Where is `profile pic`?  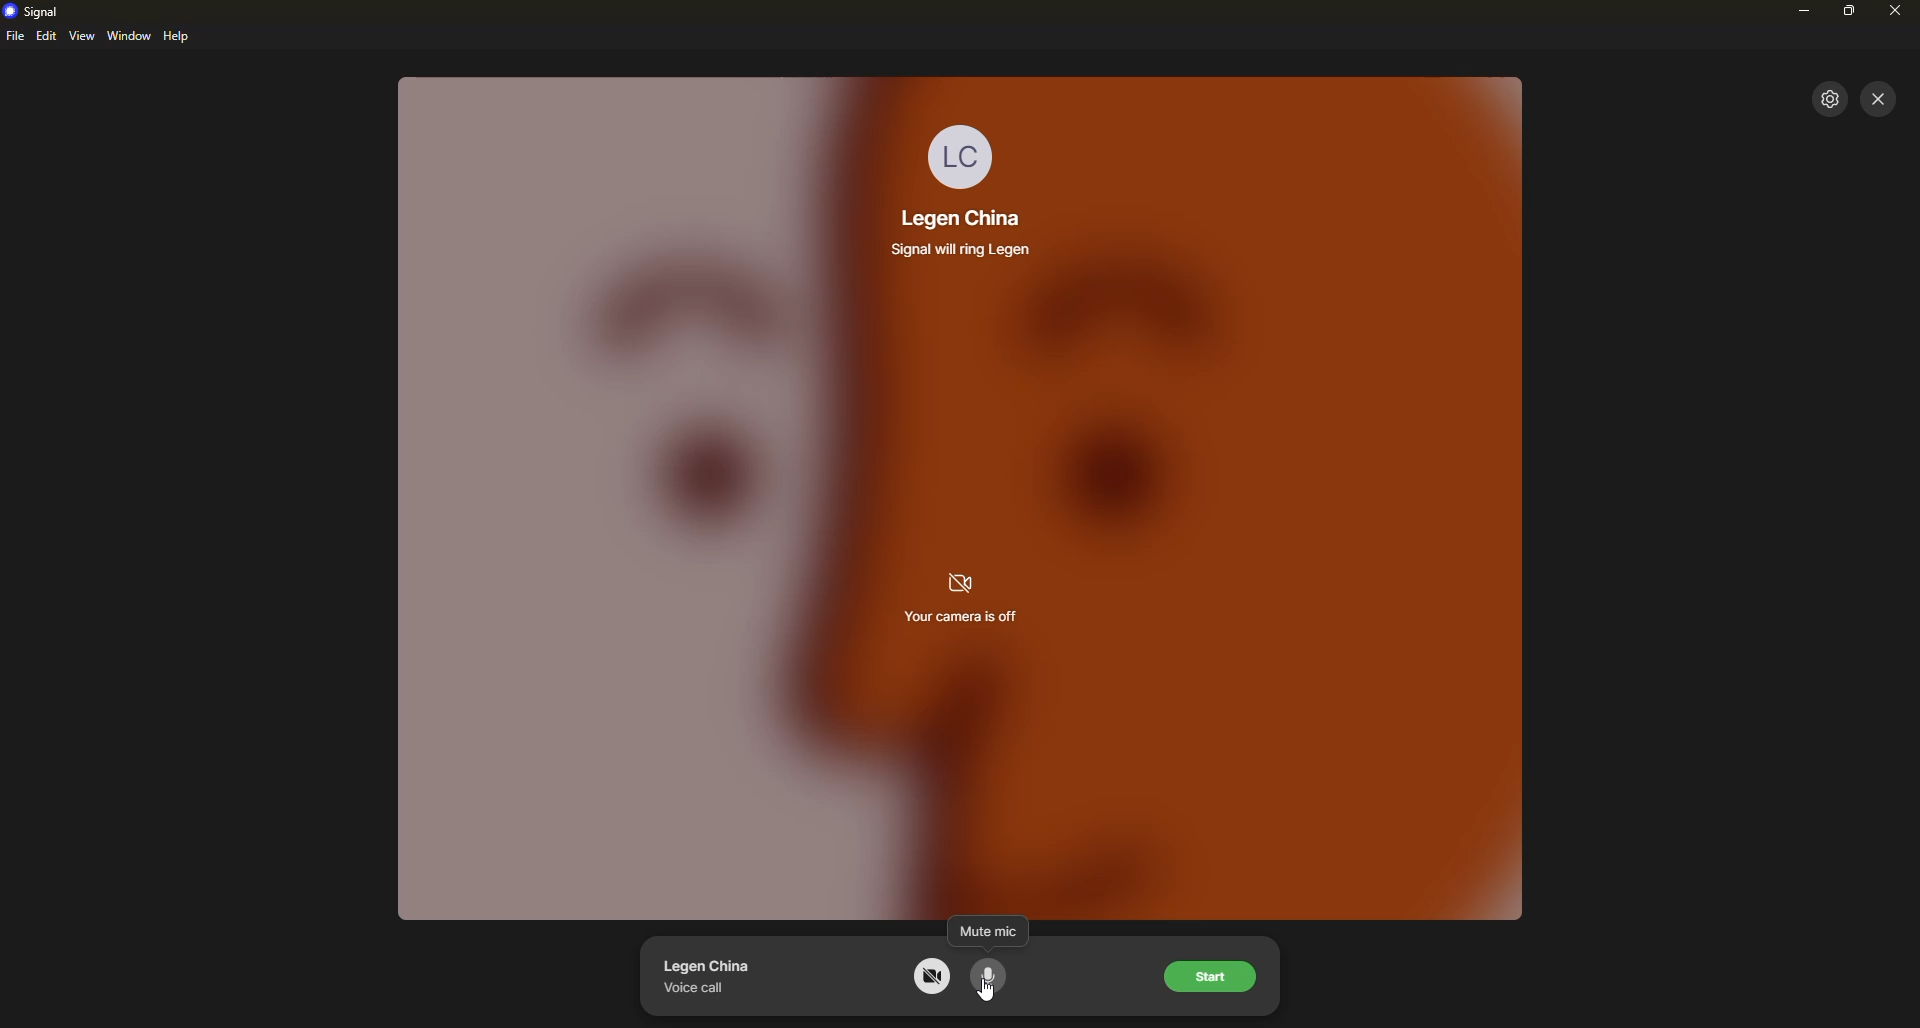 profile pic is located at coordinates (963, 153).